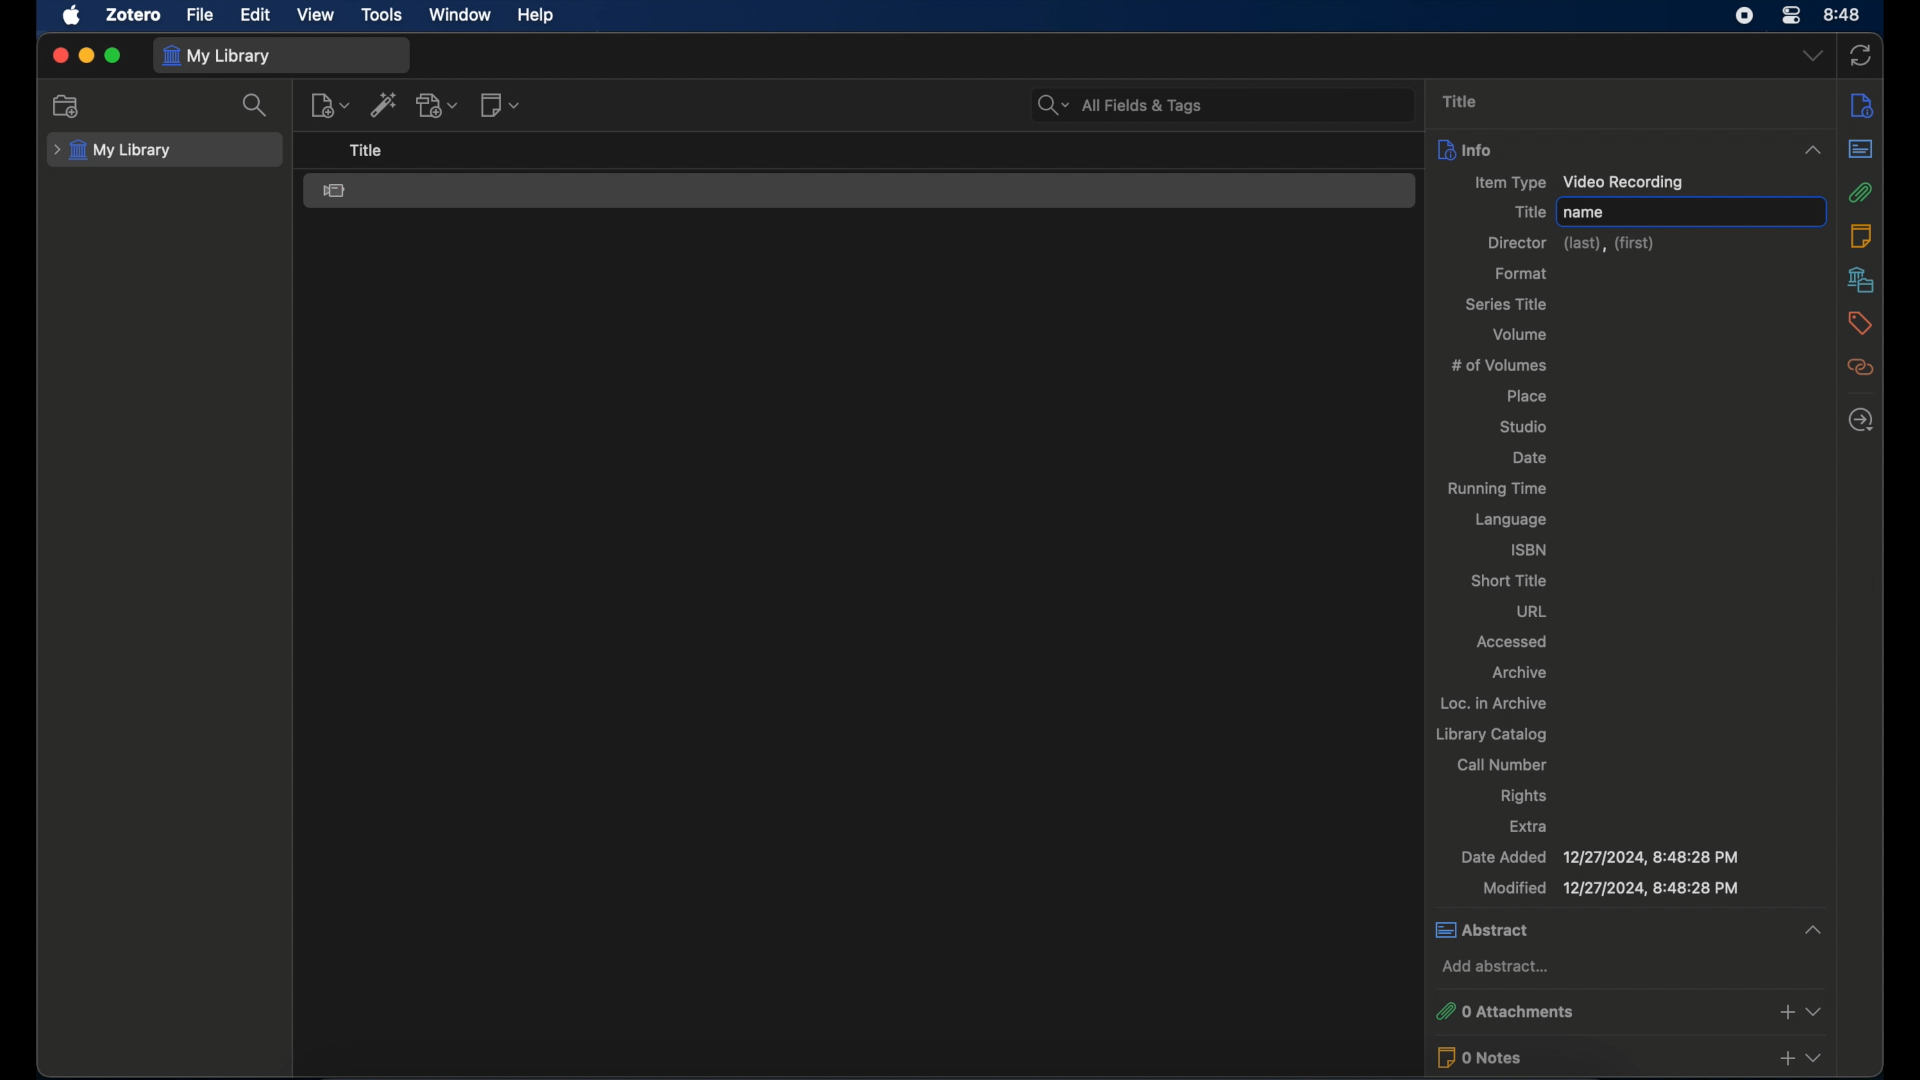 This screenshot has width=1920, height=1080. Describe the element at coordinates (1744, 16) in the screenshot. I see `screen recorder` at that location.